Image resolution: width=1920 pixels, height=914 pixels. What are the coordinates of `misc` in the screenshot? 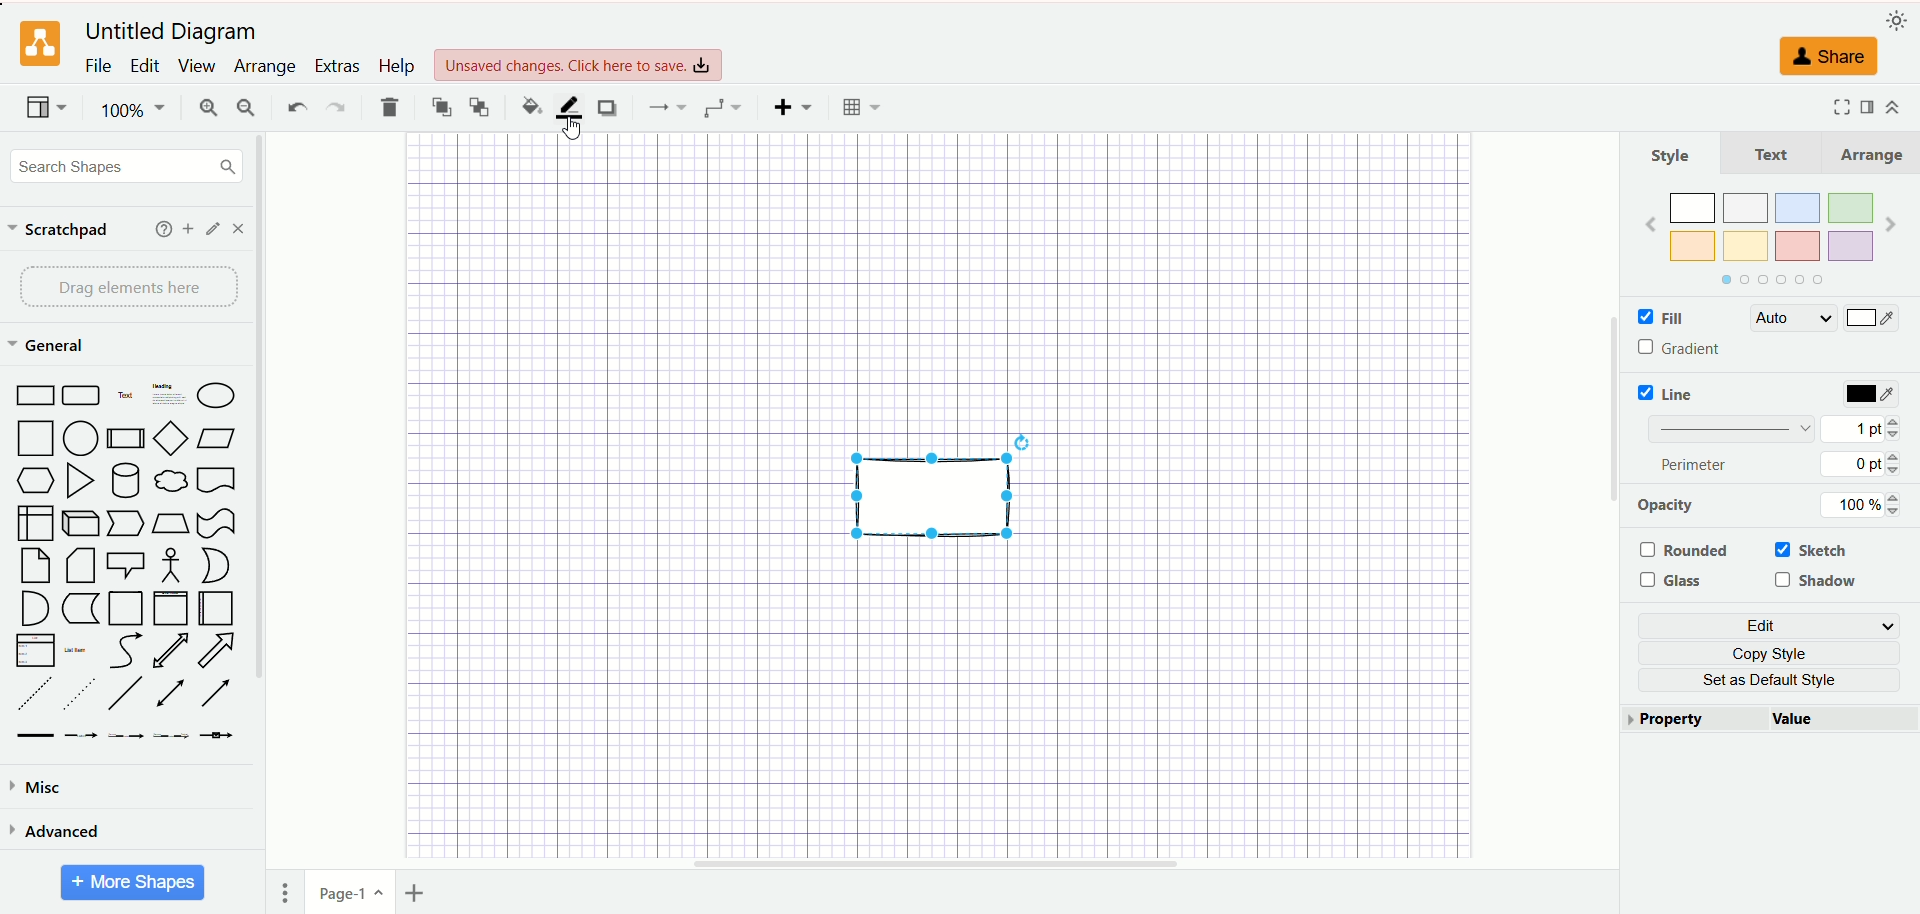 It's located at (40, 788).